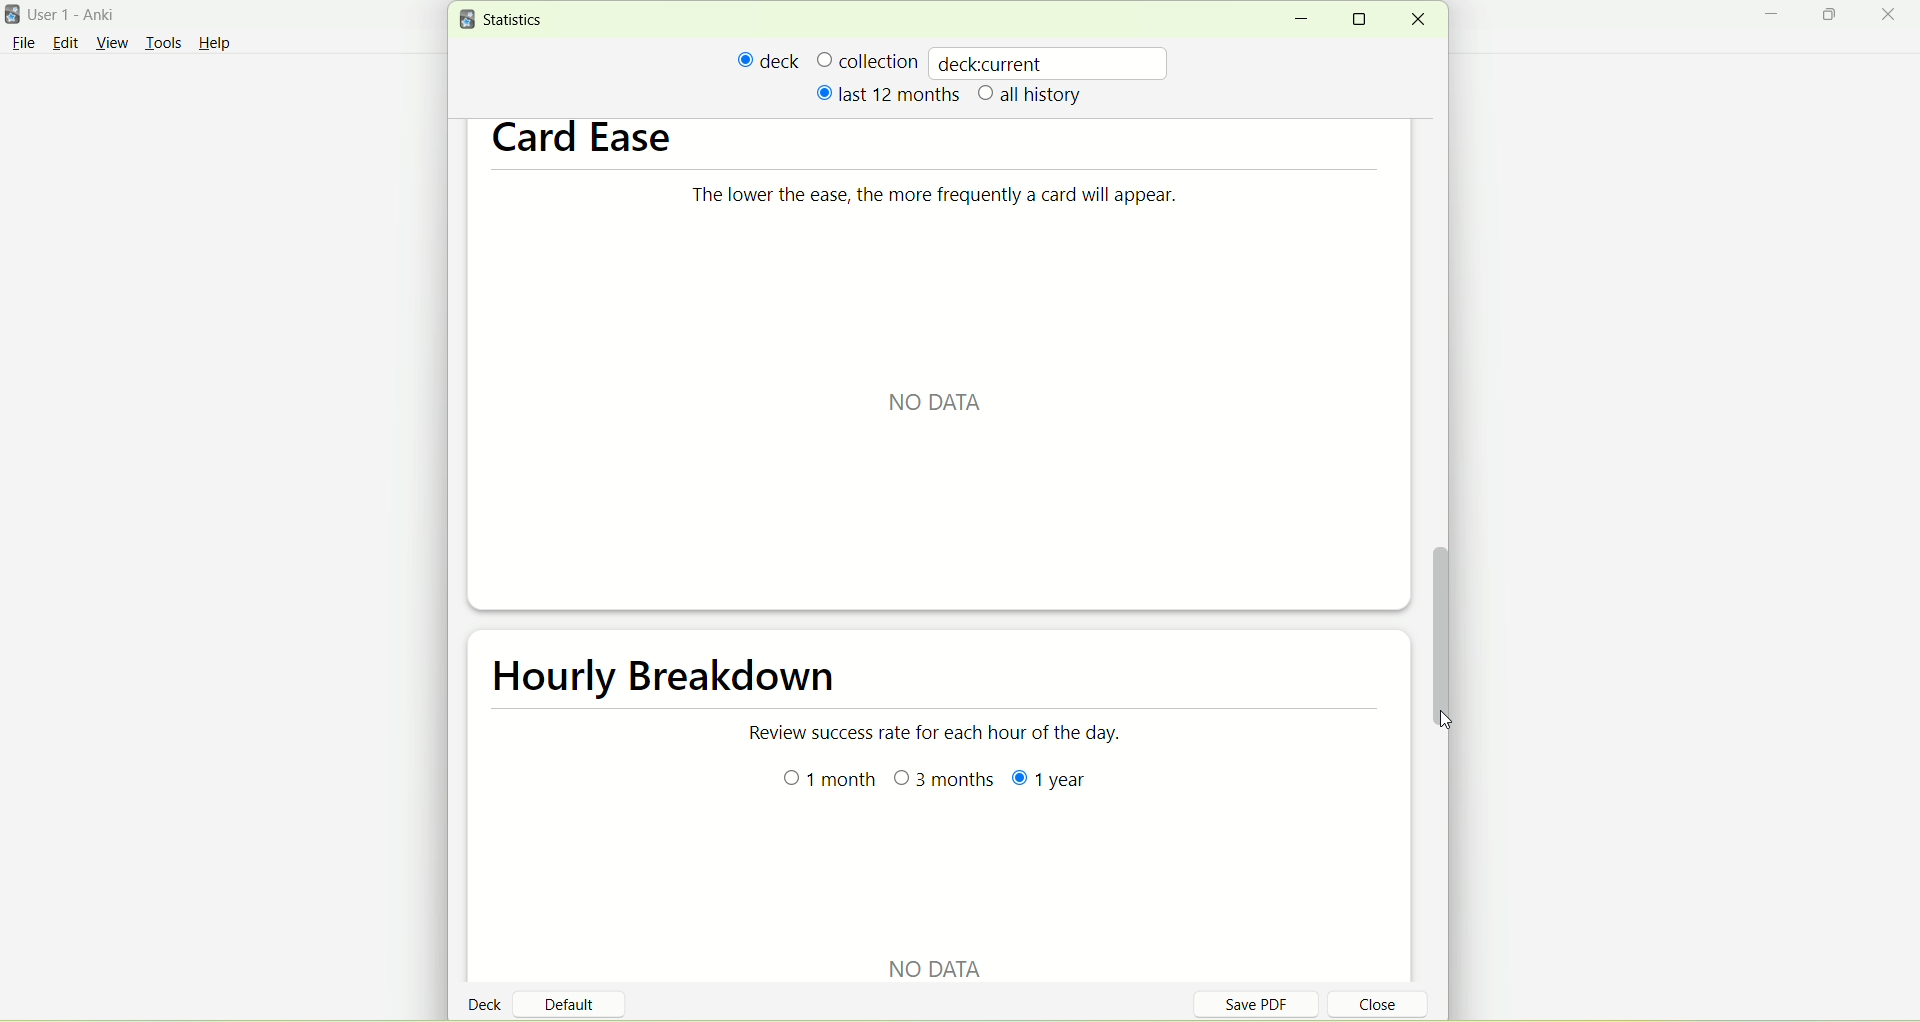 The height and width of the screenshot is (1022, 1920). I want to click on save PDF, so click(1268, 1003).